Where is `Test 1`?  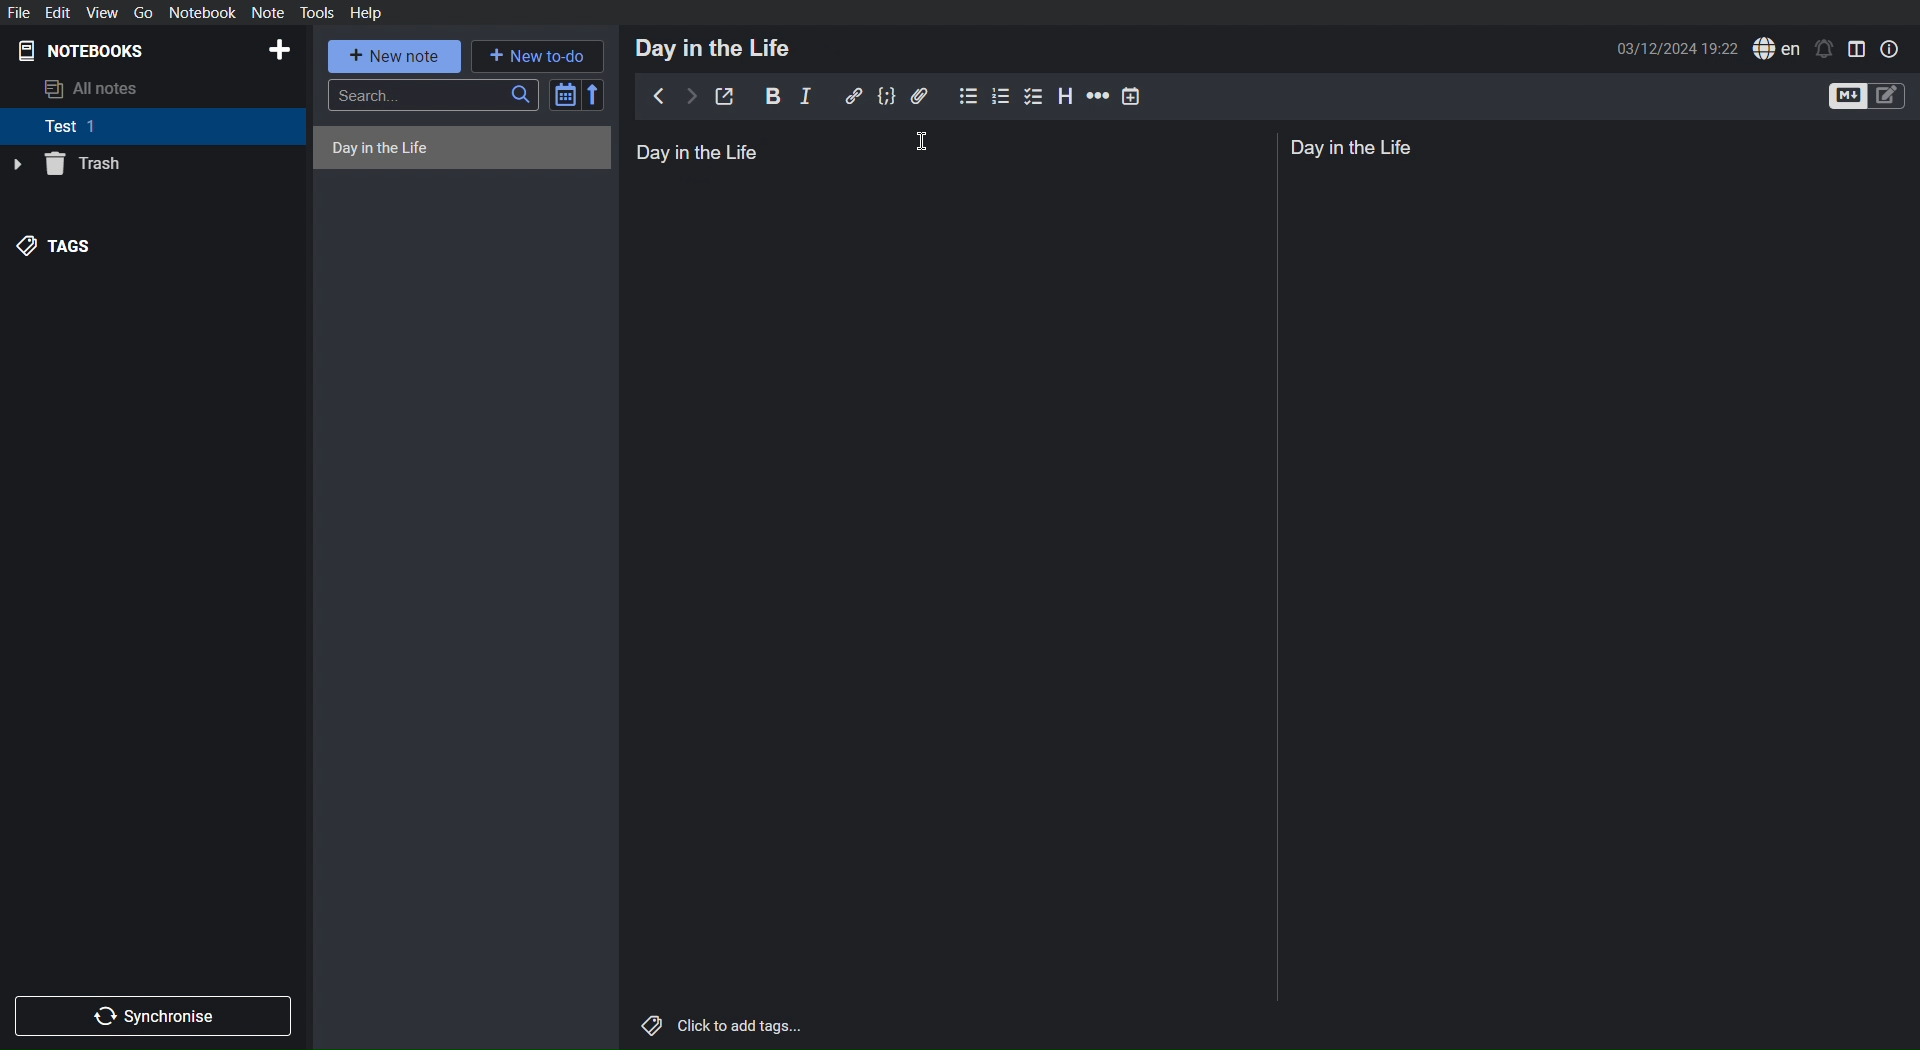 Test 1 is located at coordinates (72, 127).